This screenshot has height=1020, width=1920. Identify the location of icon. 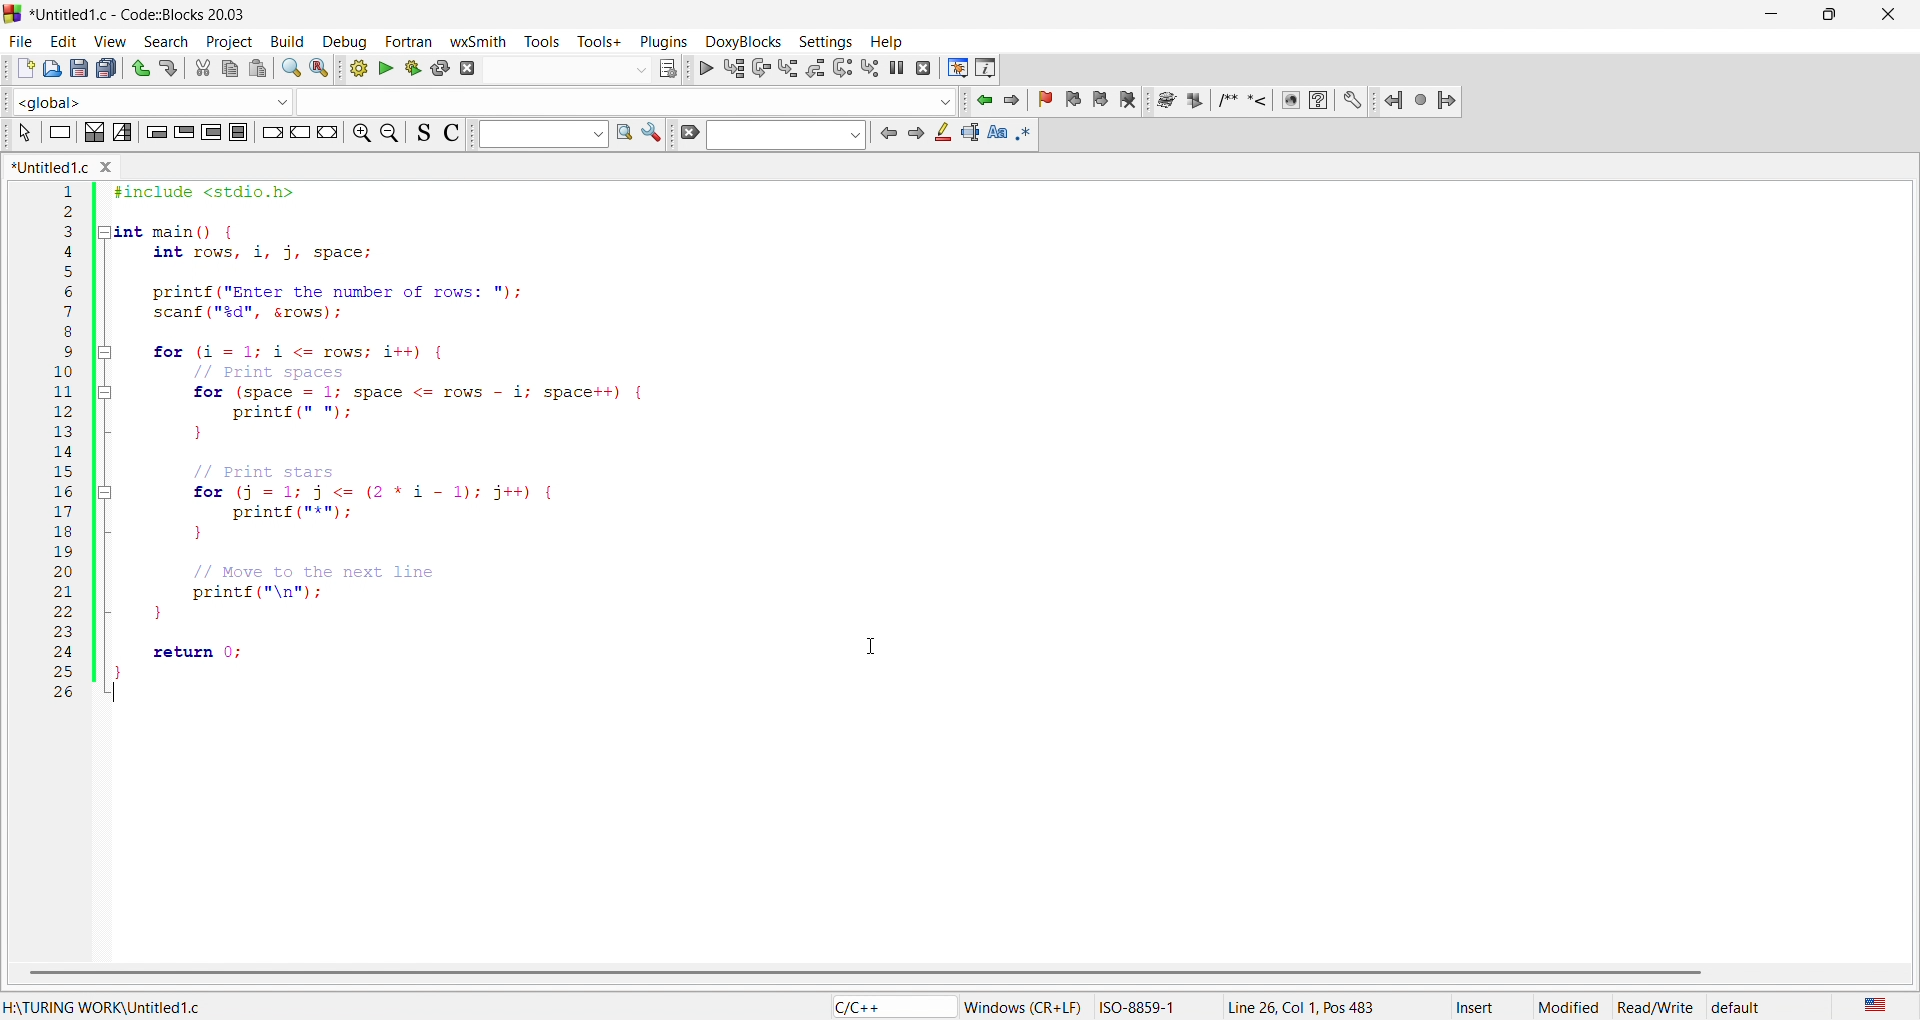
(327, 133).